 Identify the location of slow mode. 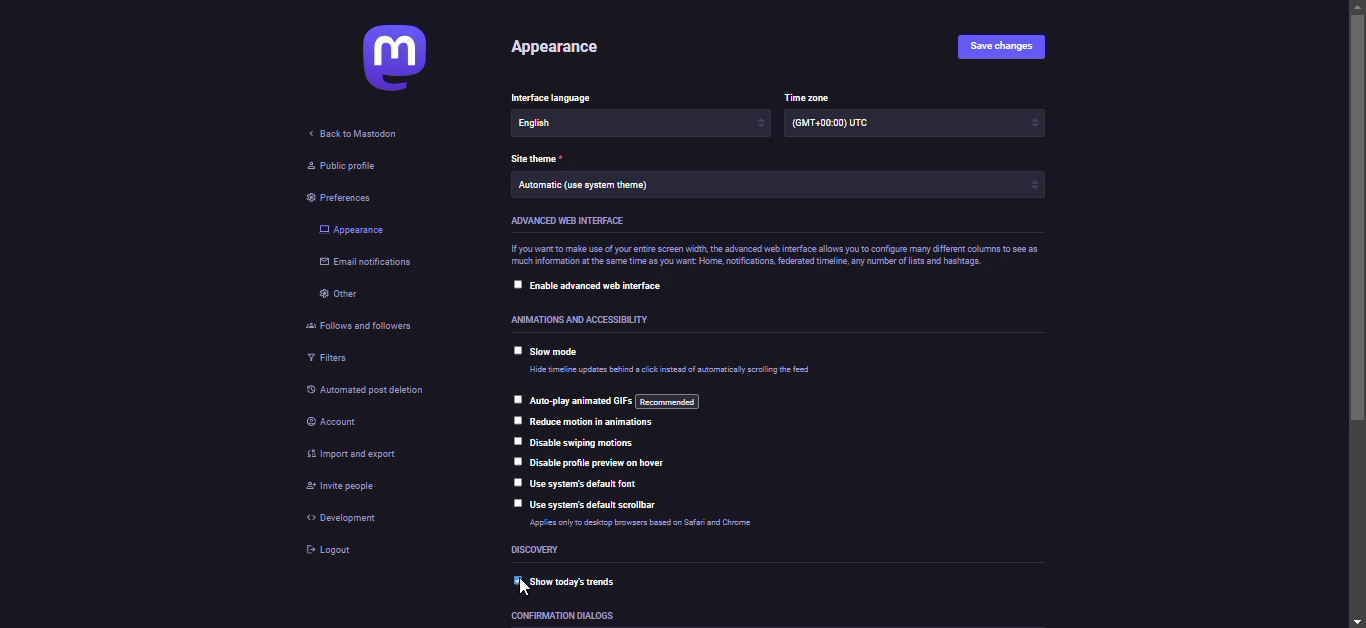
(560, 352).